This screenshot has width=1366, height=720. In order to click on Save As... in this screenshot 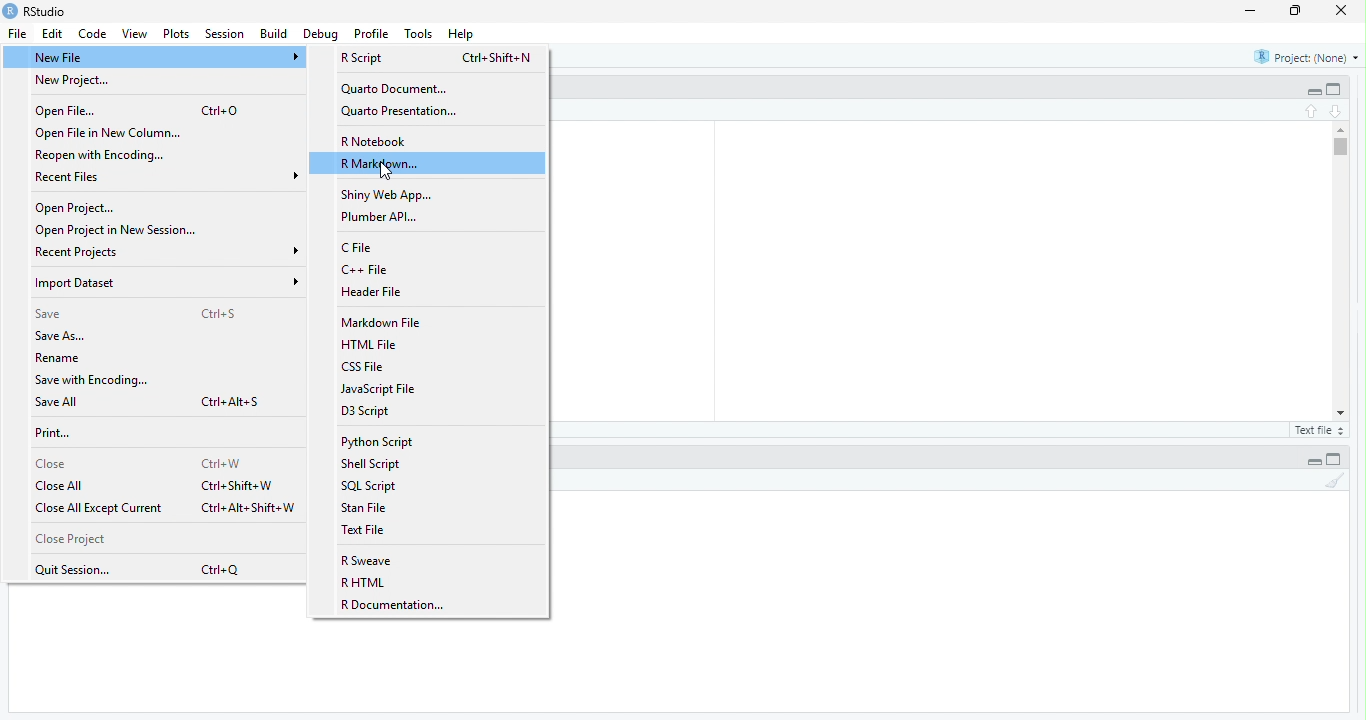, I will do `click(63, 336)`.